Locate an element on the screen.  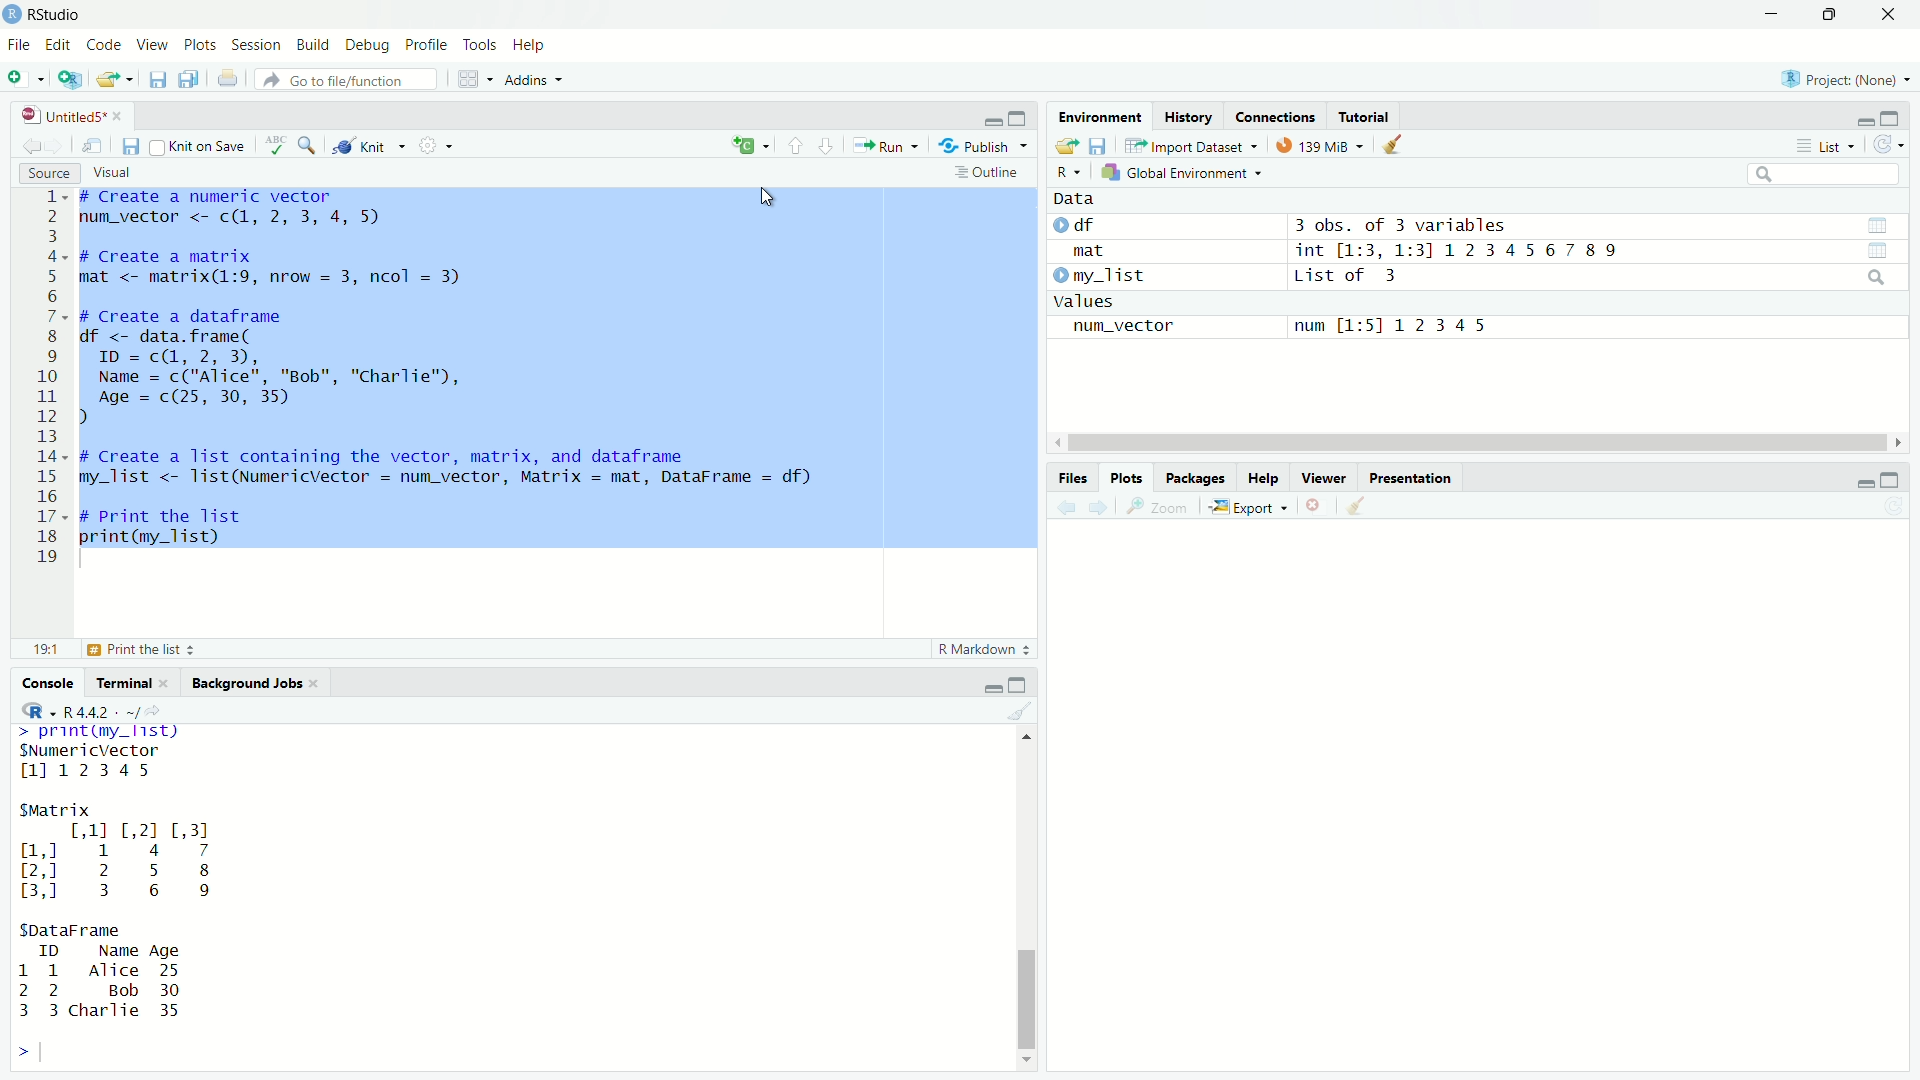
downward is located at coordinates (833, 145).